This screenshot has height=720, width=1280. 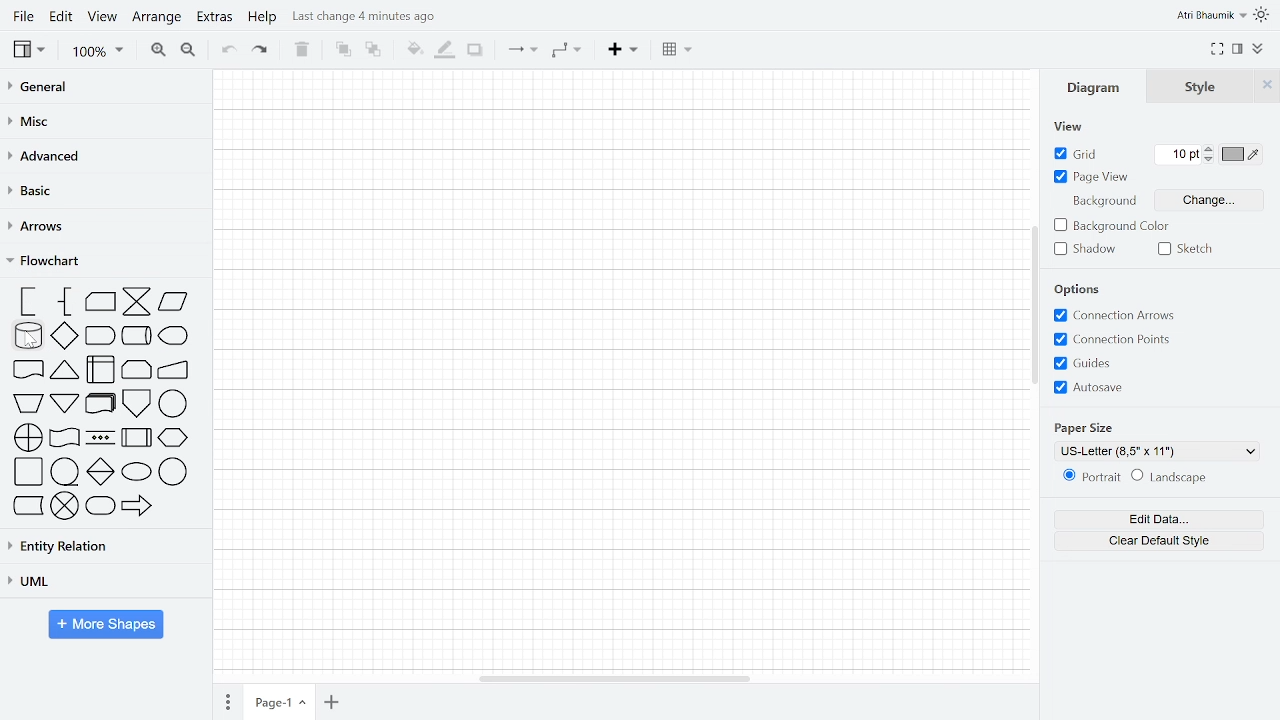 What do you see at coordinates (333, 702) in the screenshot?
I see `add page` at bounding box center [333, 702].